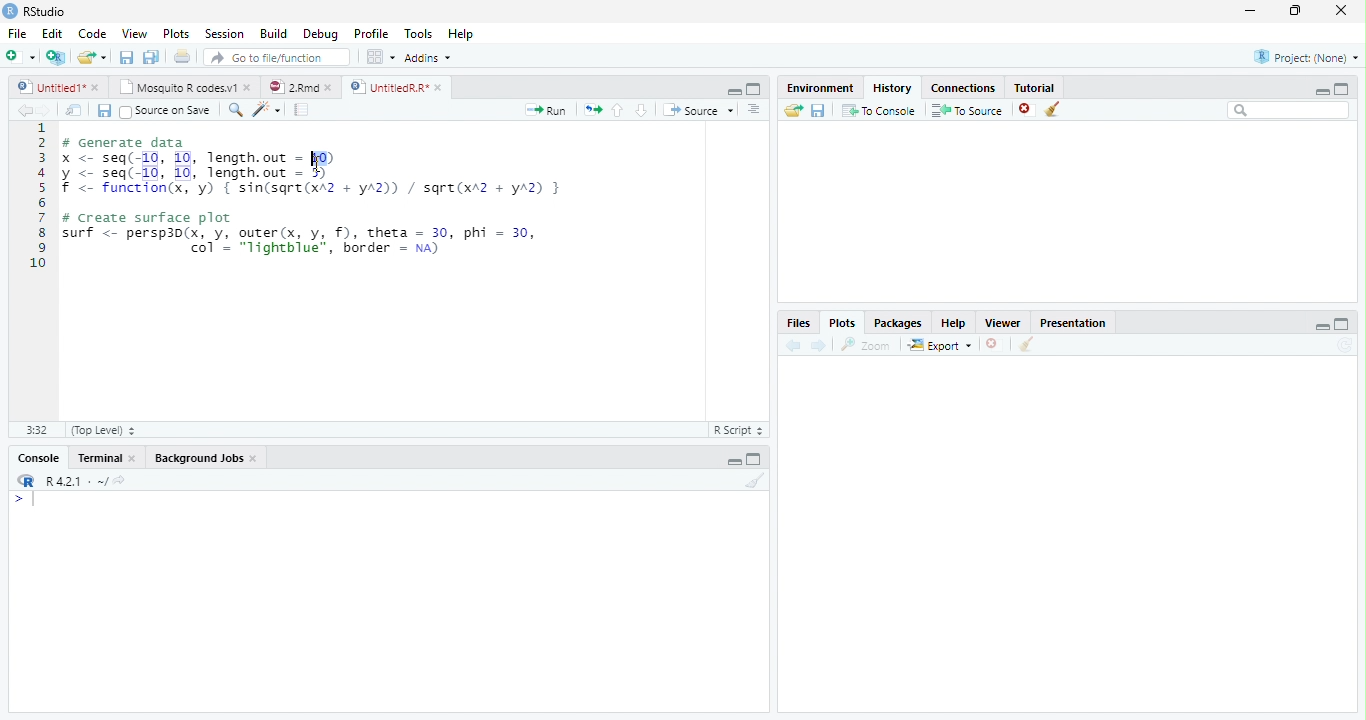 This screenshot has height=720, width=1366. Describe the element at coordinates (199, 458) in the screenshot. I see `Background Jobs` at that location.